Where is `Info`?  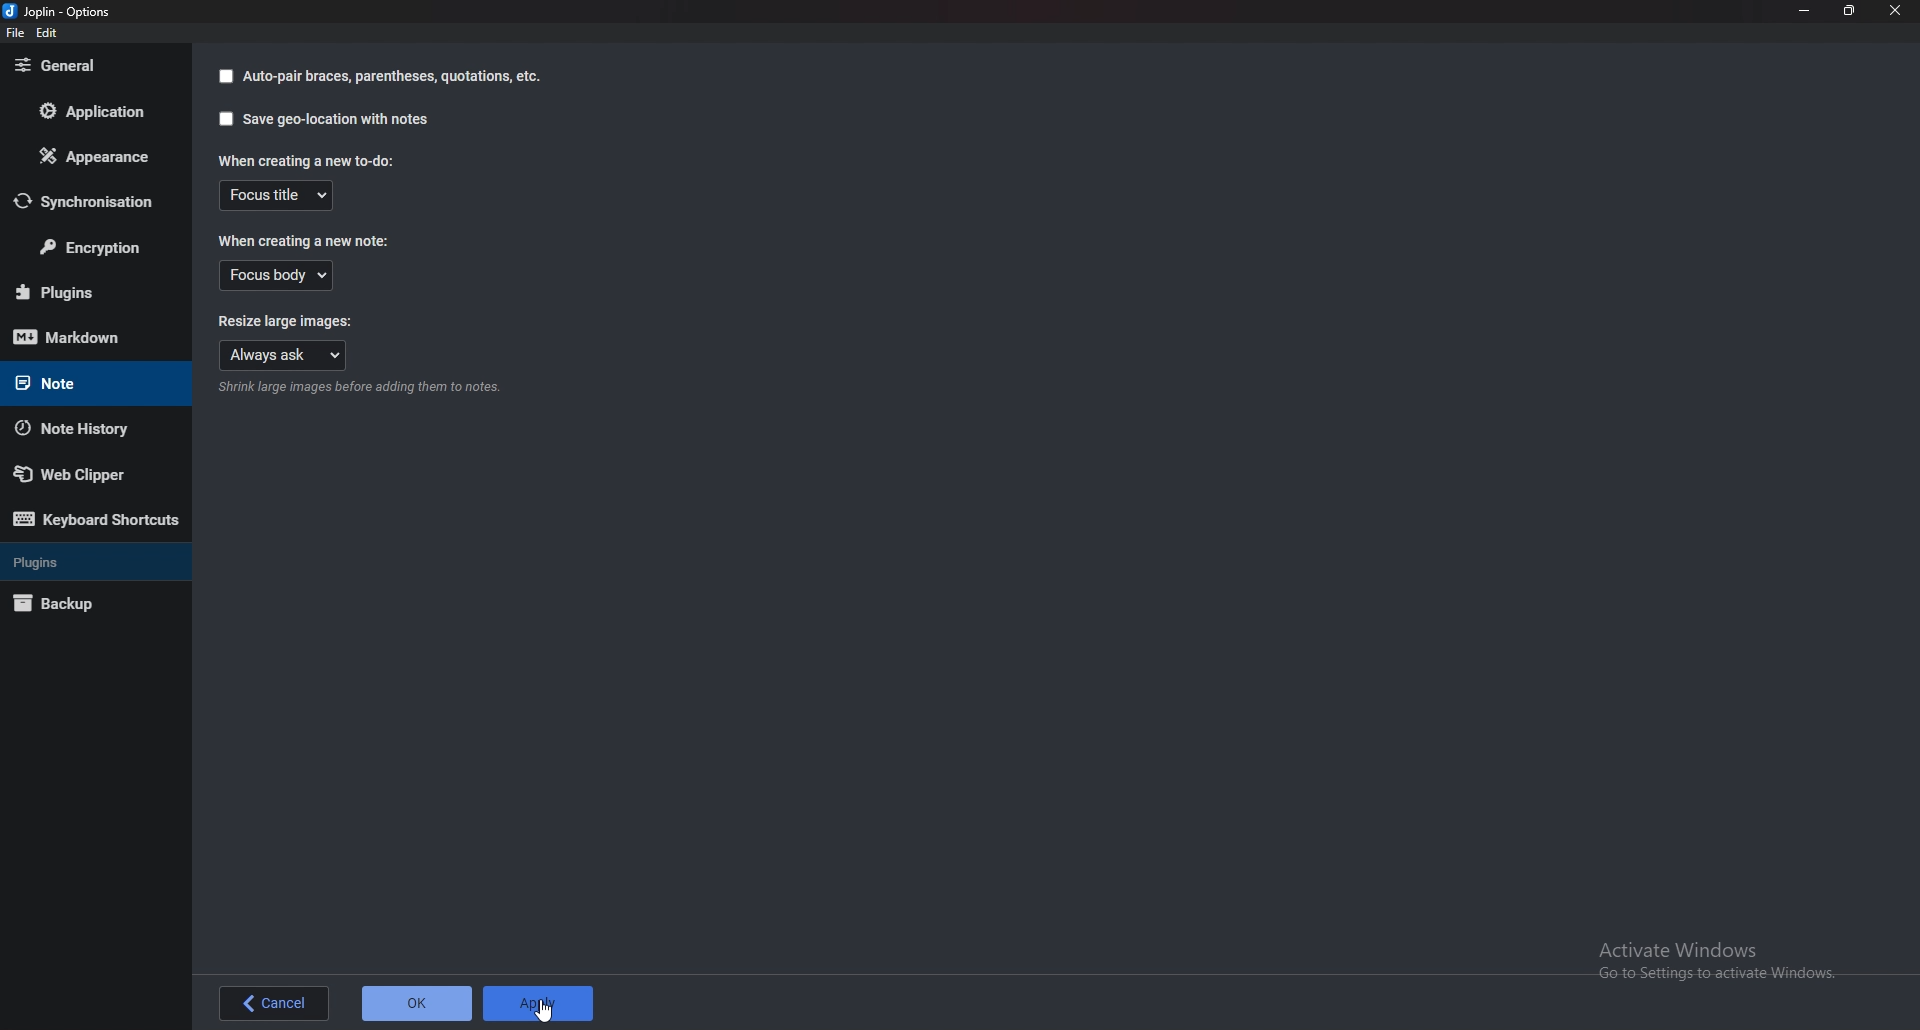 Info is located at coordinates (360, 389).